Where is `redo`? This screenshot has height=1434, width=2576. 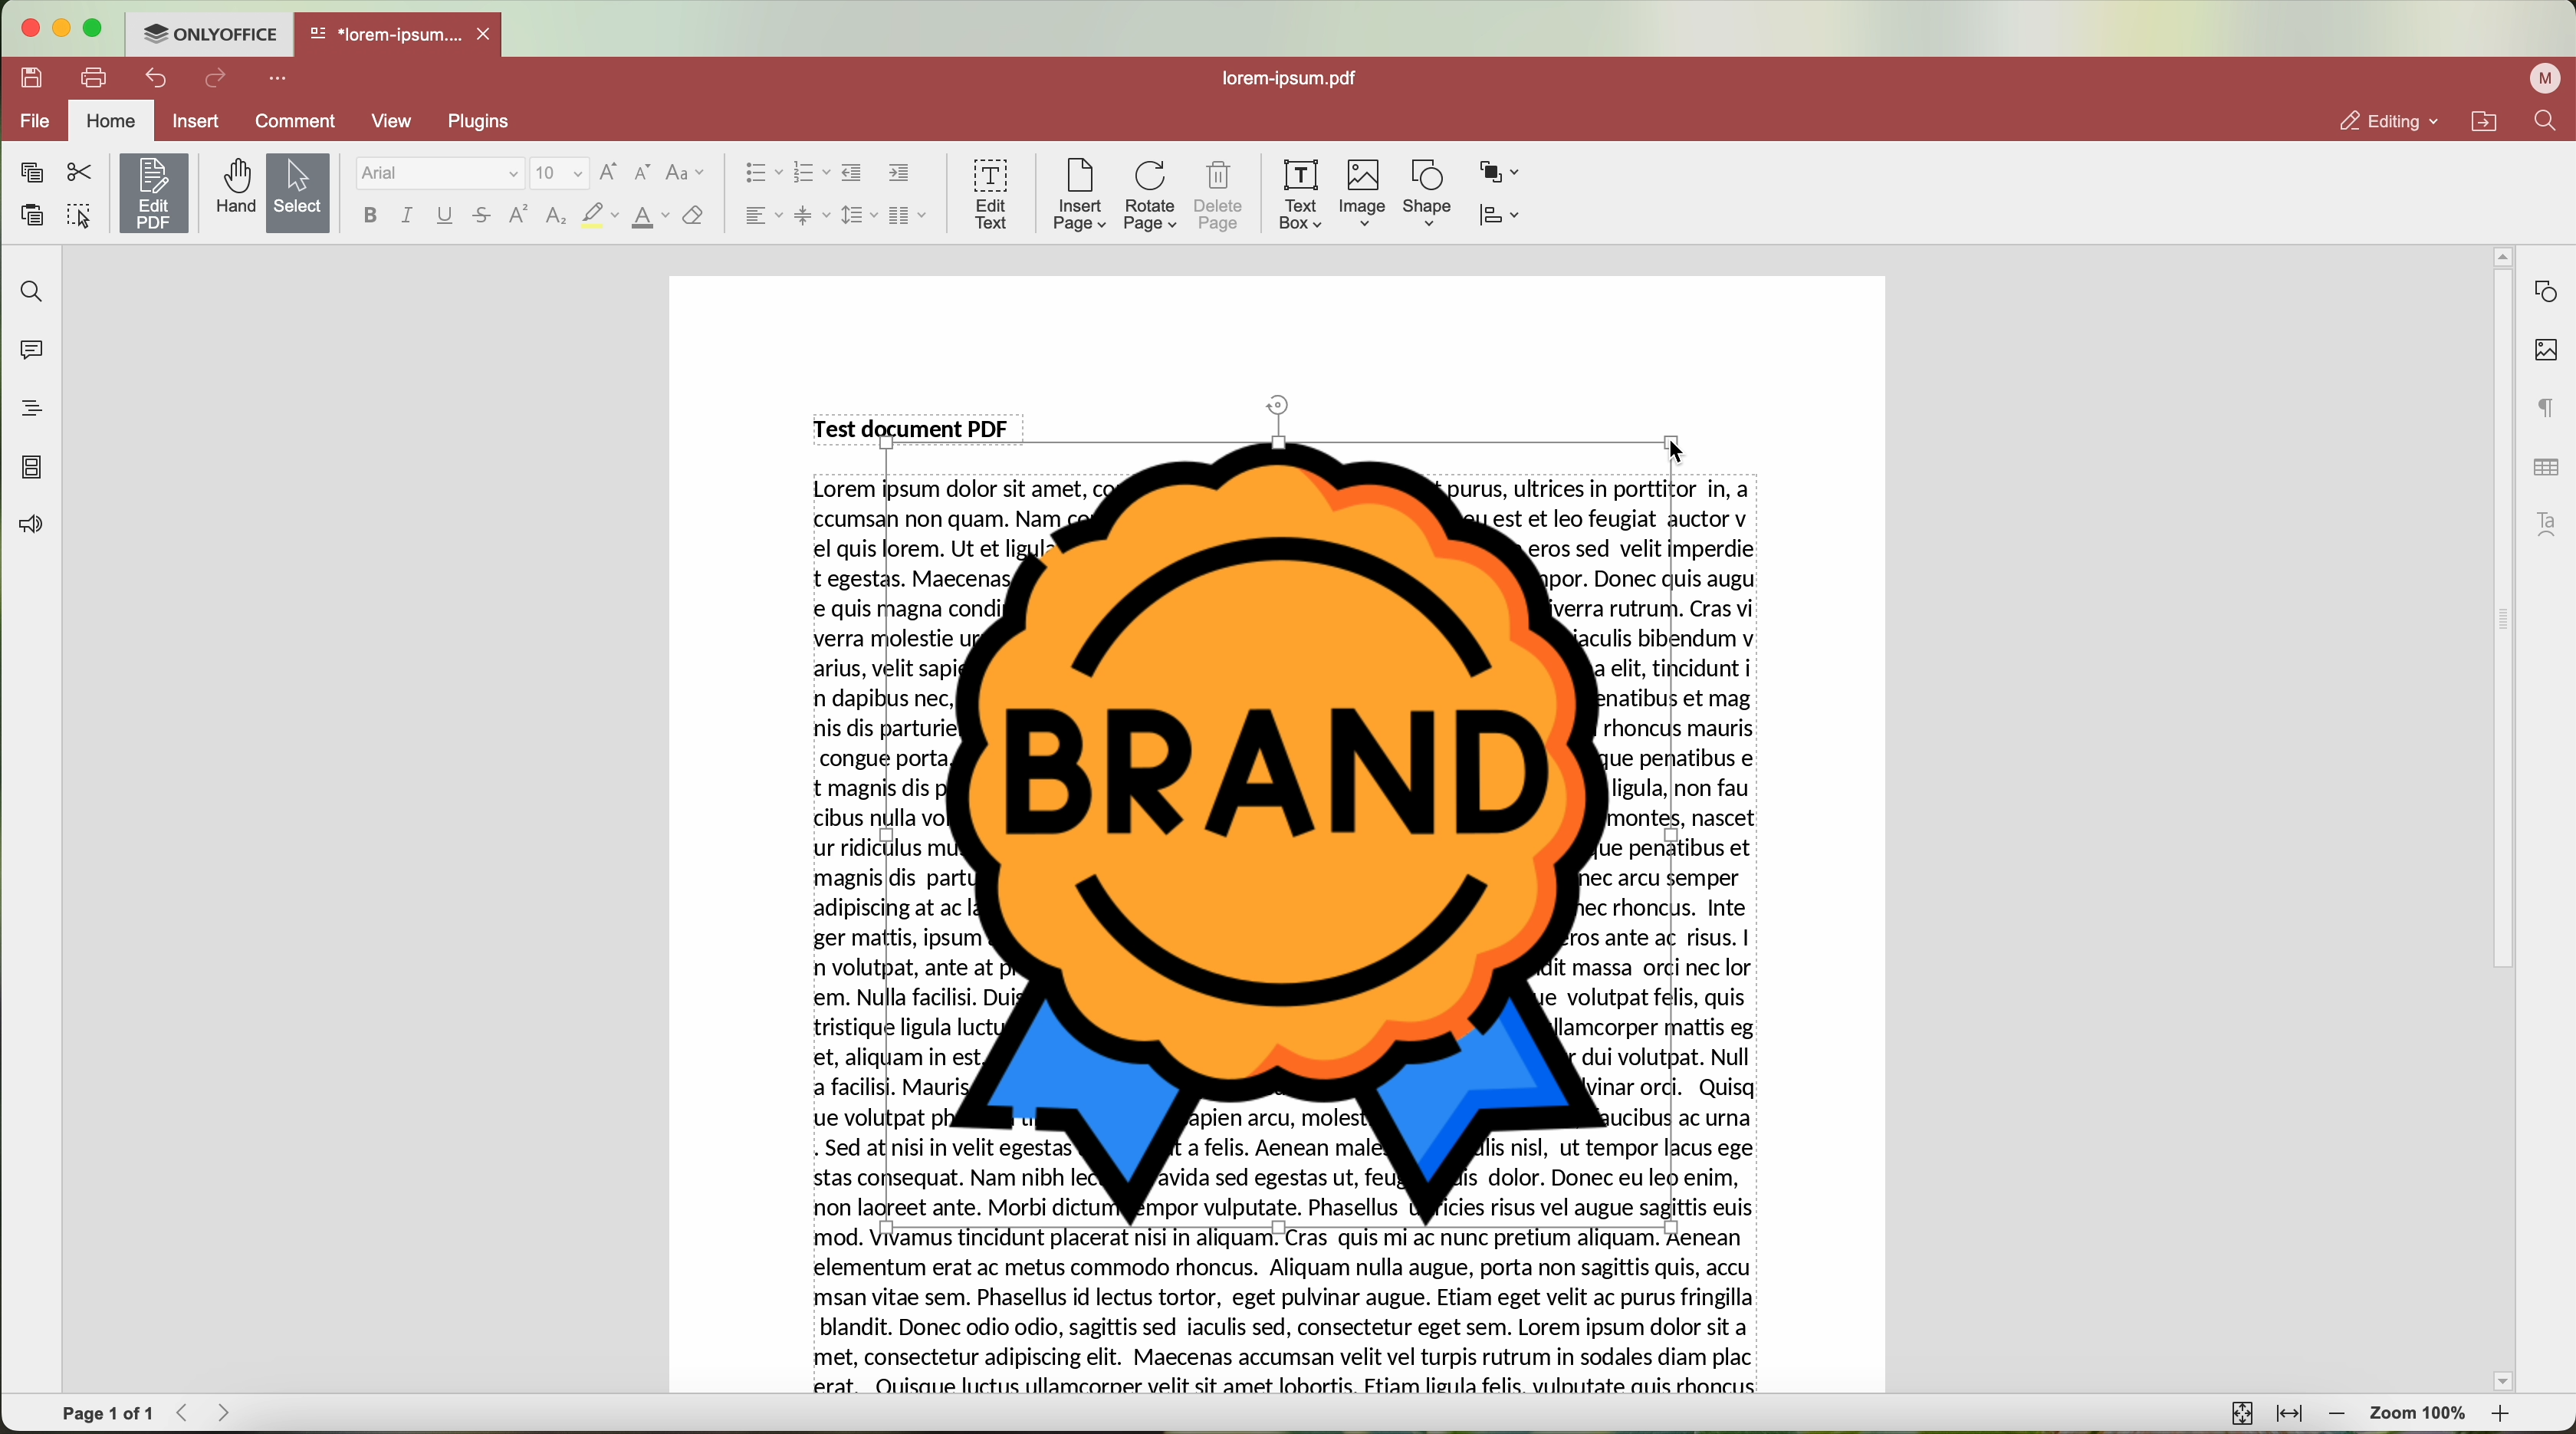
redo is located at coordinates (216, 80).